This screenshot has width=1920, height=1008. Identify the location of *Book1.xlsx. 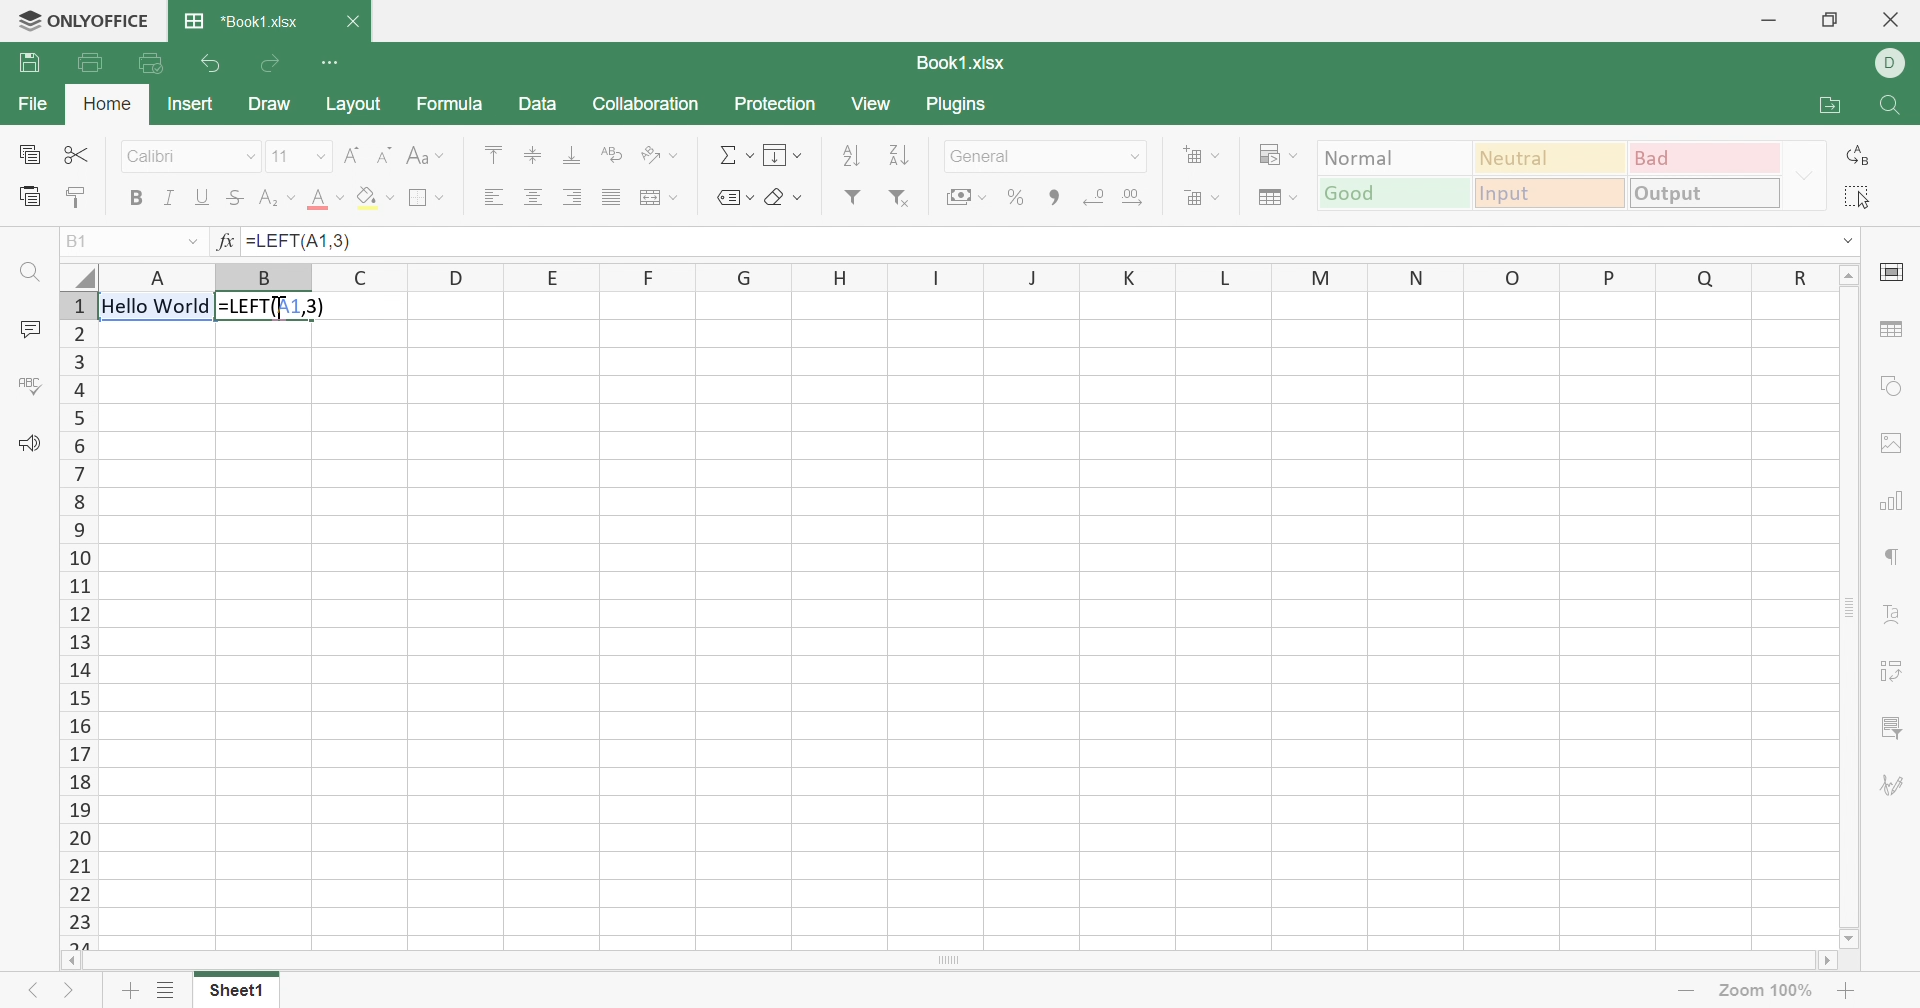
(244, 21).